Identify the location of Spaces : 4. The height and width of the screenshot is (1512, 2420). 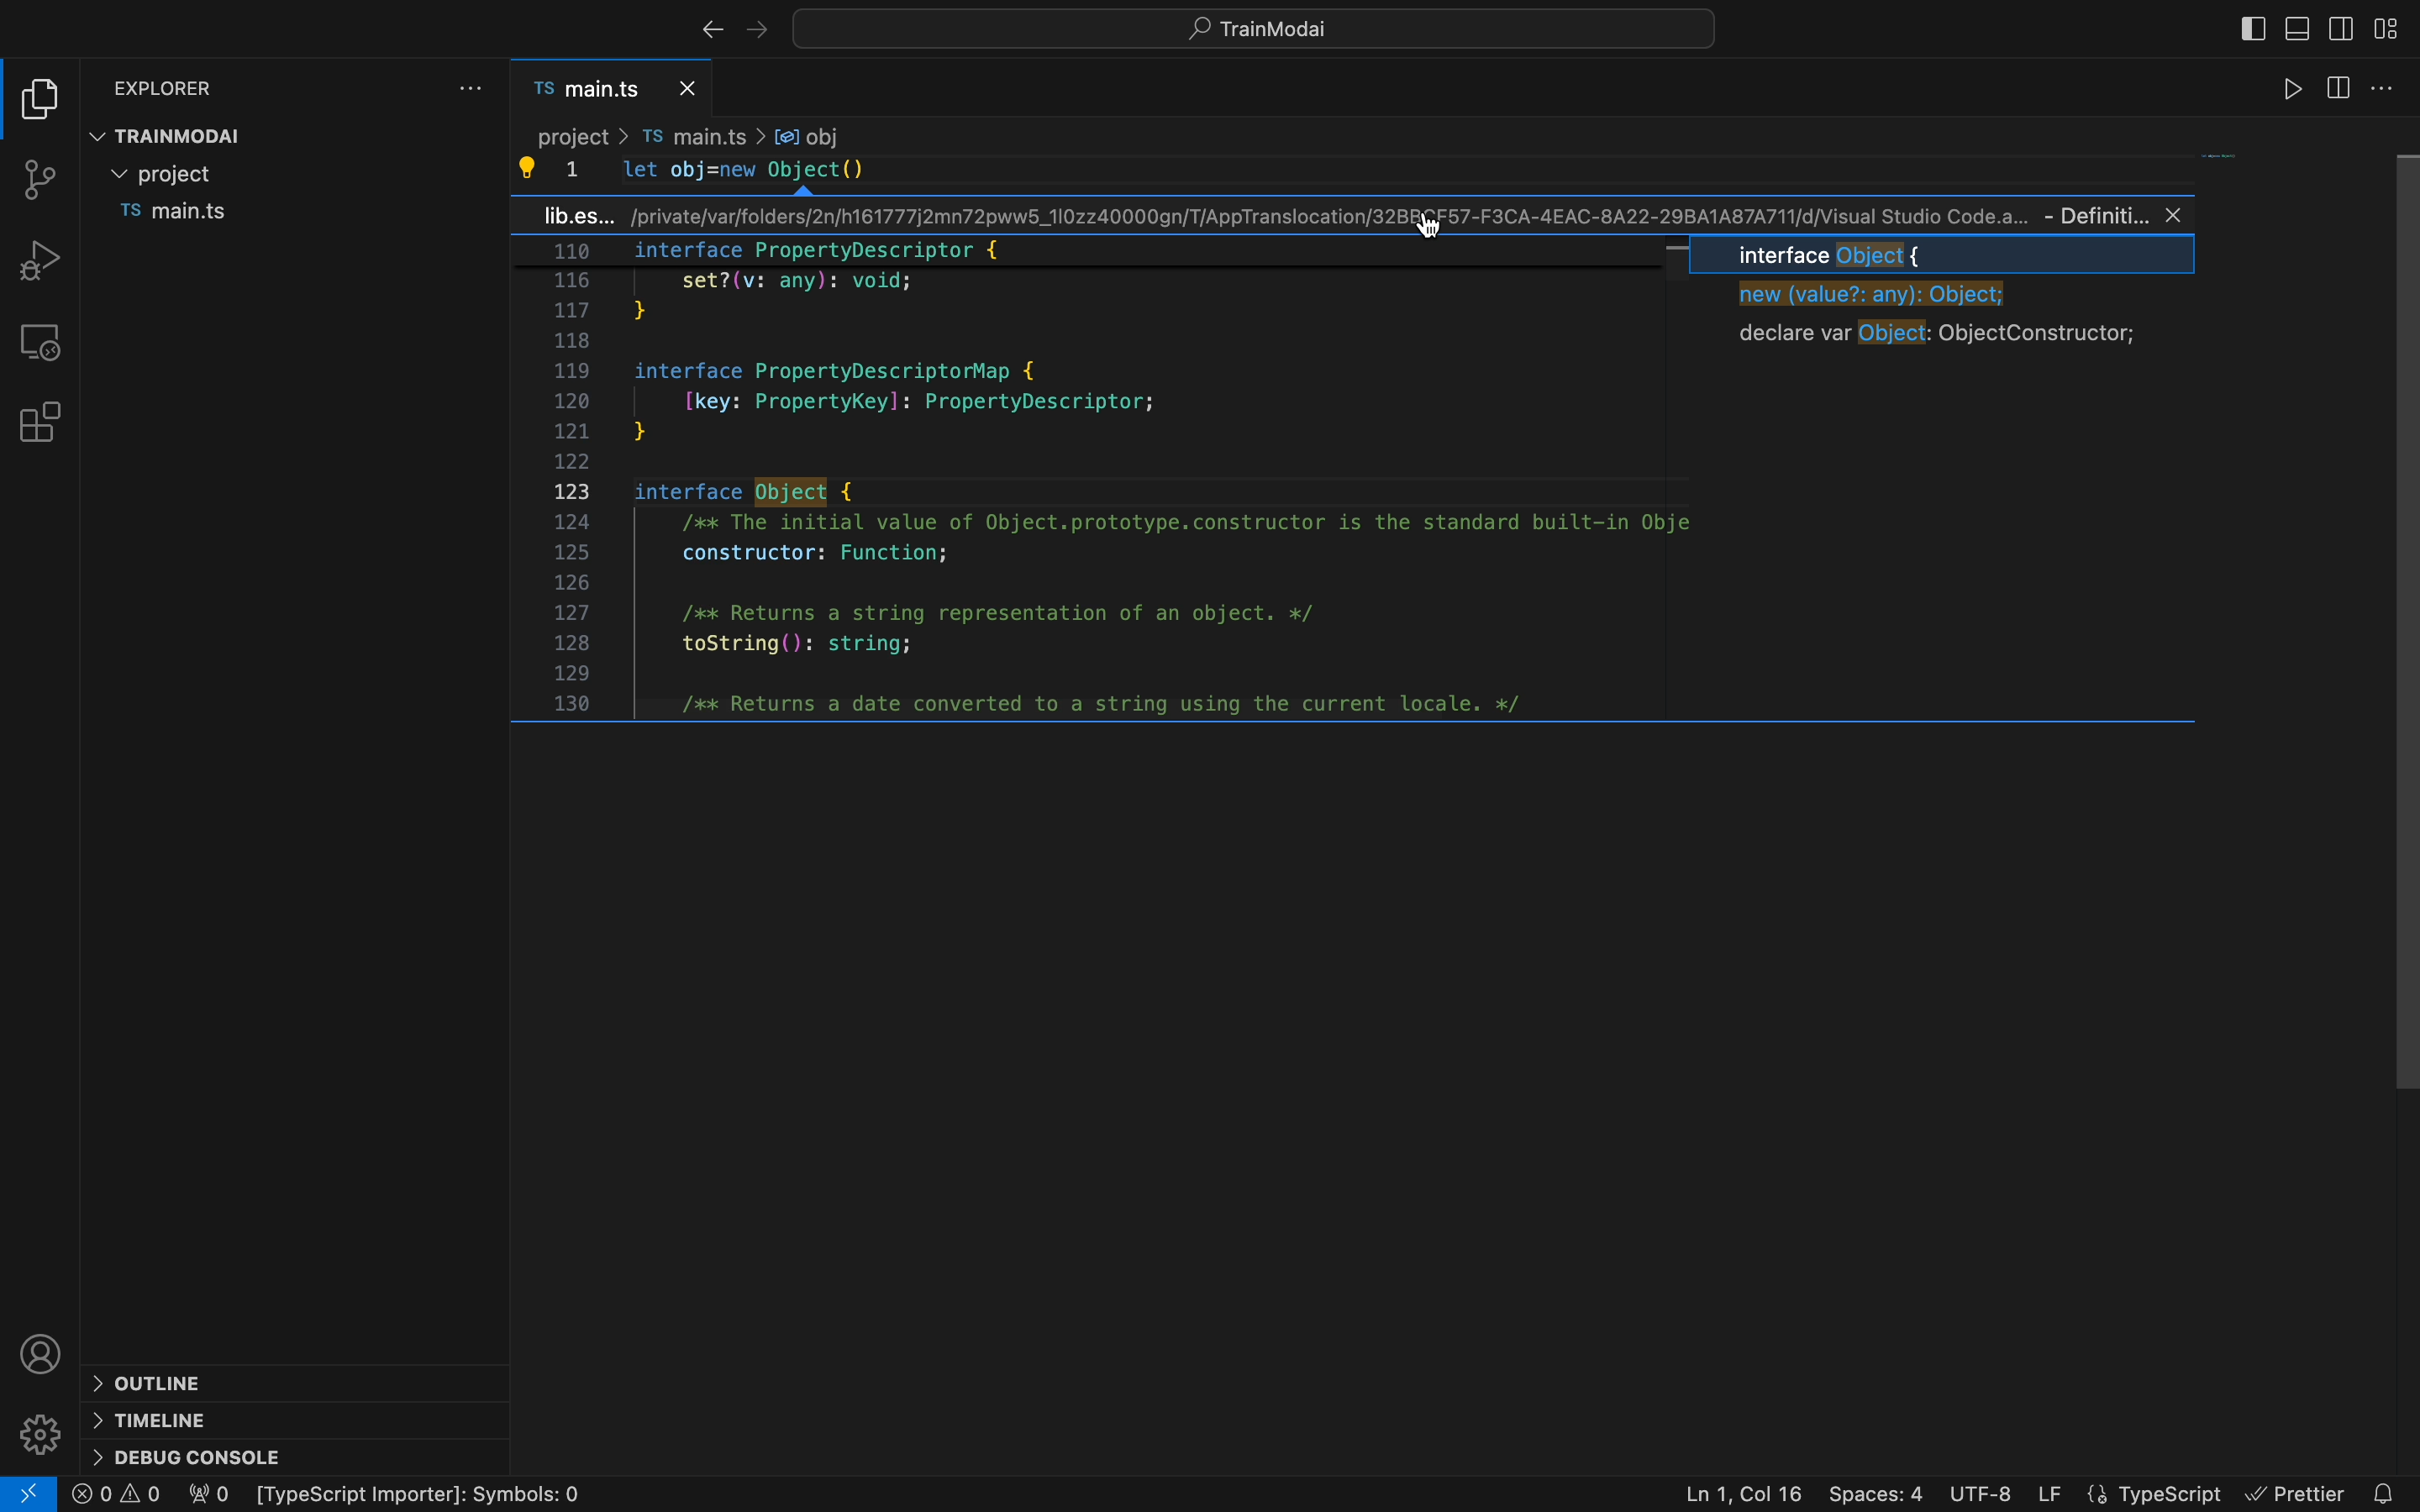
(1877, 1487).